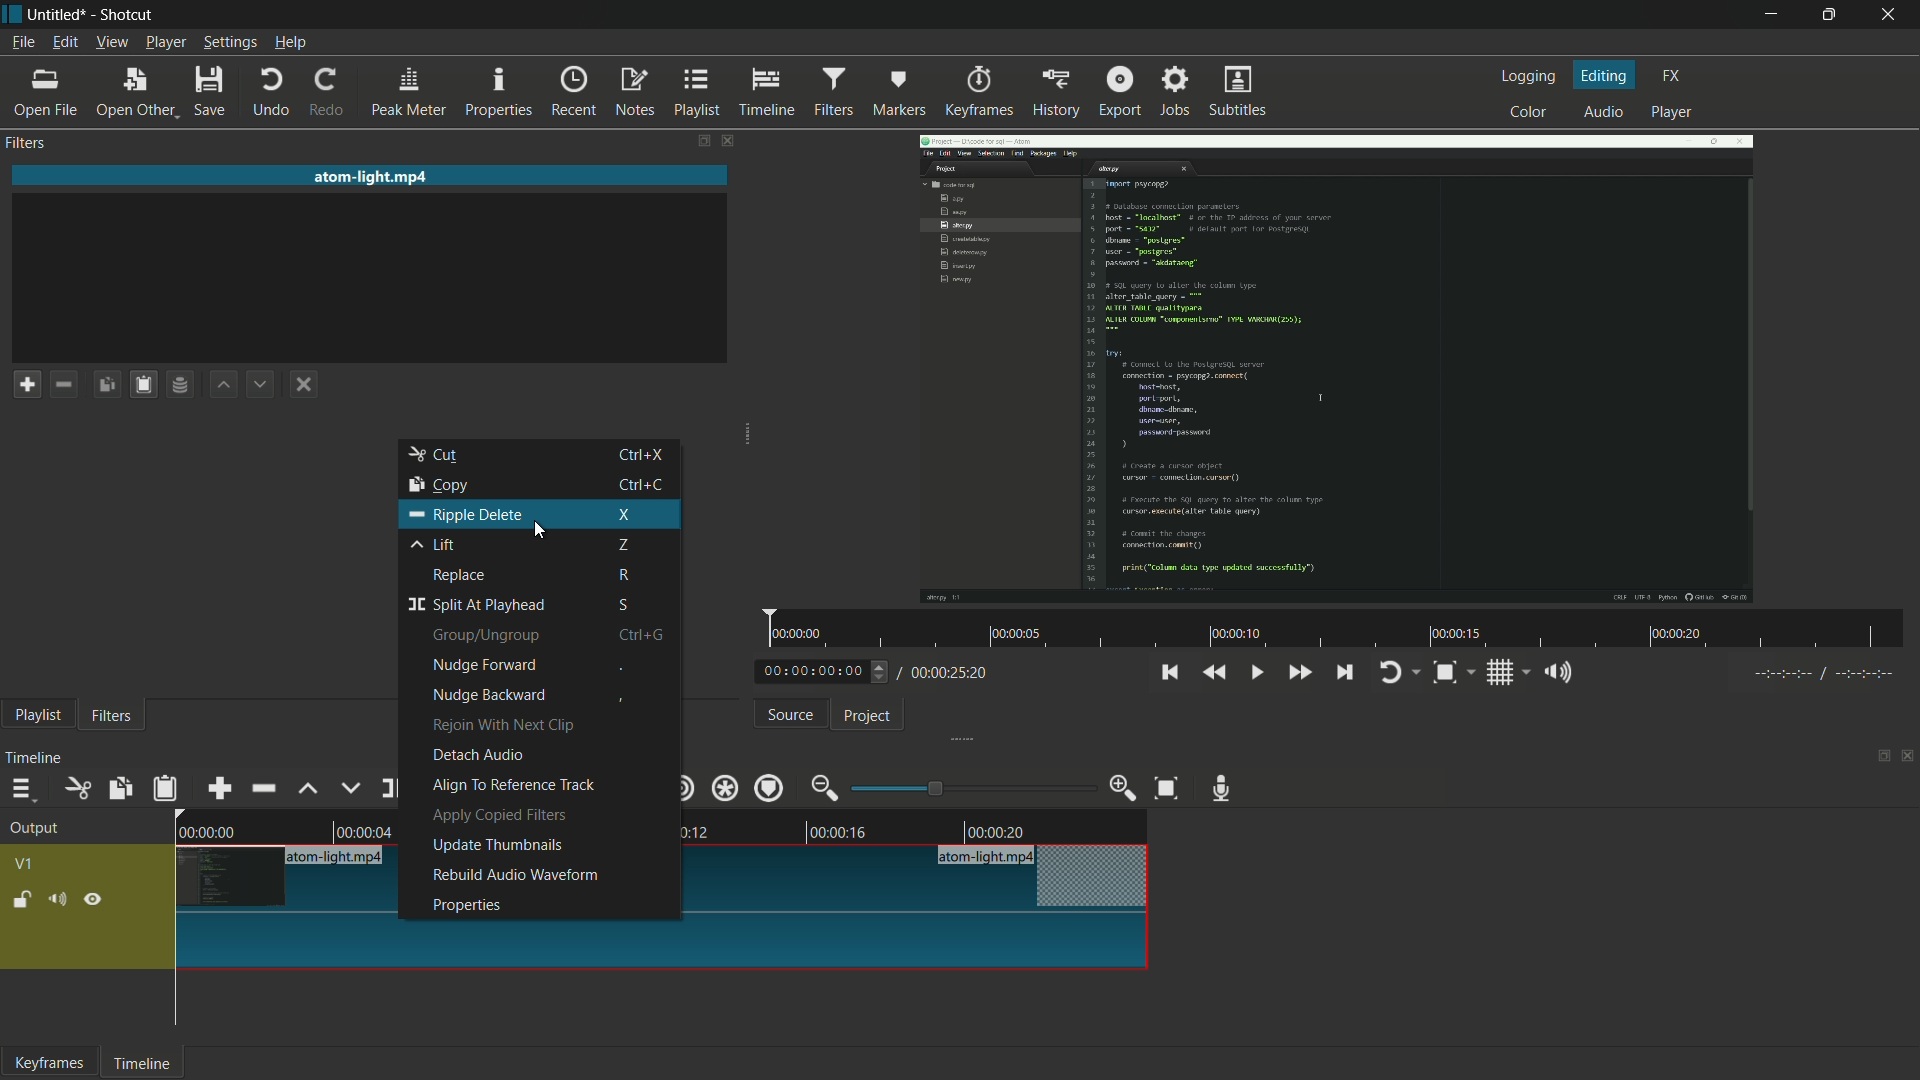 This screenshot has height=1080, width=1920. What do you see at coordinates (37, 716) in the screenshot?
I see `playlist` at bounding box center [37, 716].